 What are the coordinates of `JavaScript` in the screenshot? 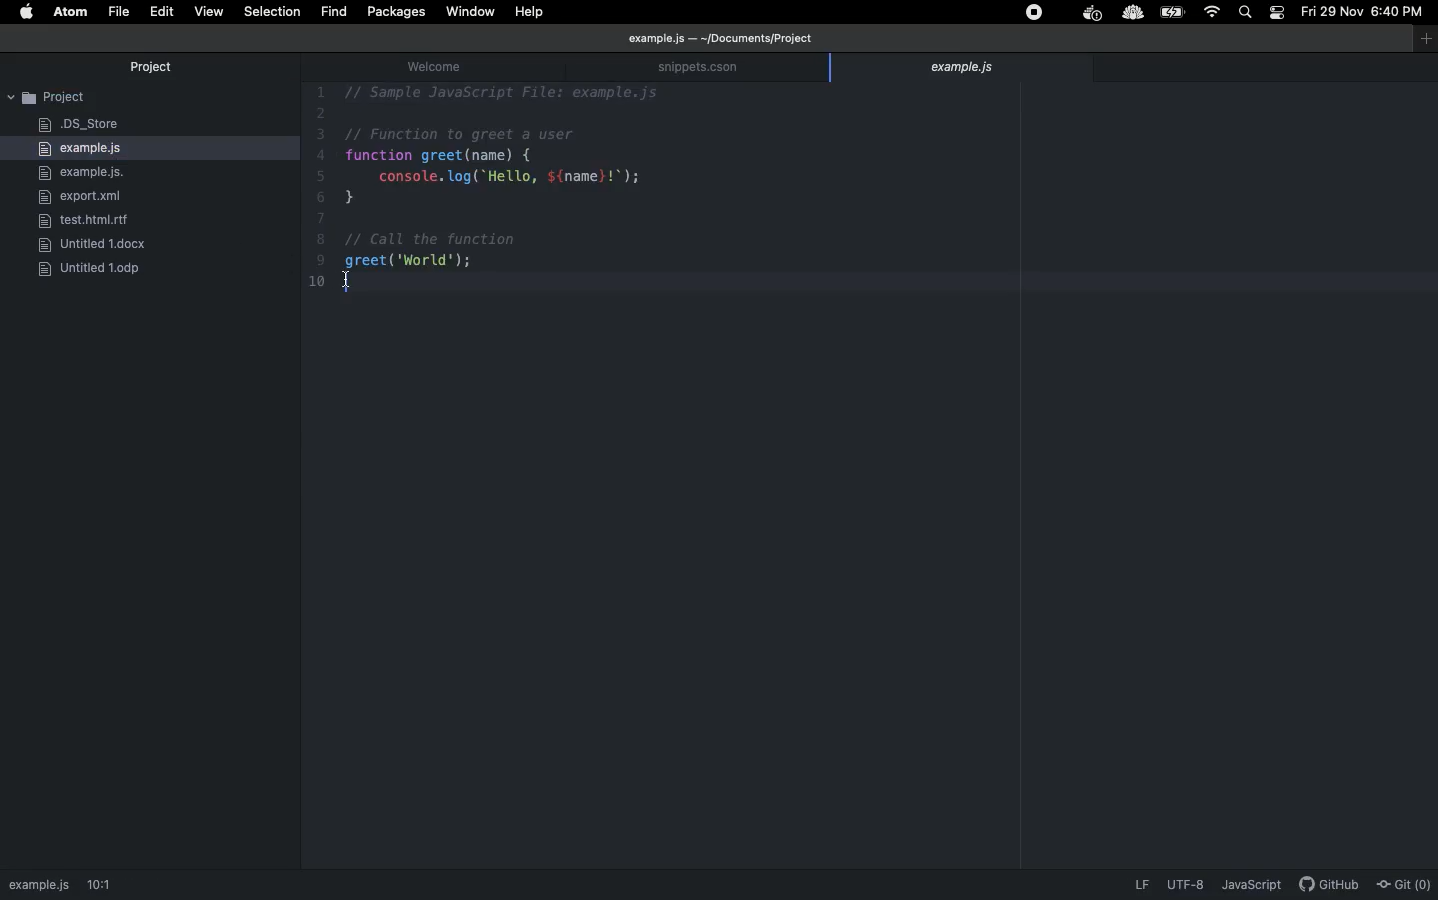 It's located at (1254, 887).